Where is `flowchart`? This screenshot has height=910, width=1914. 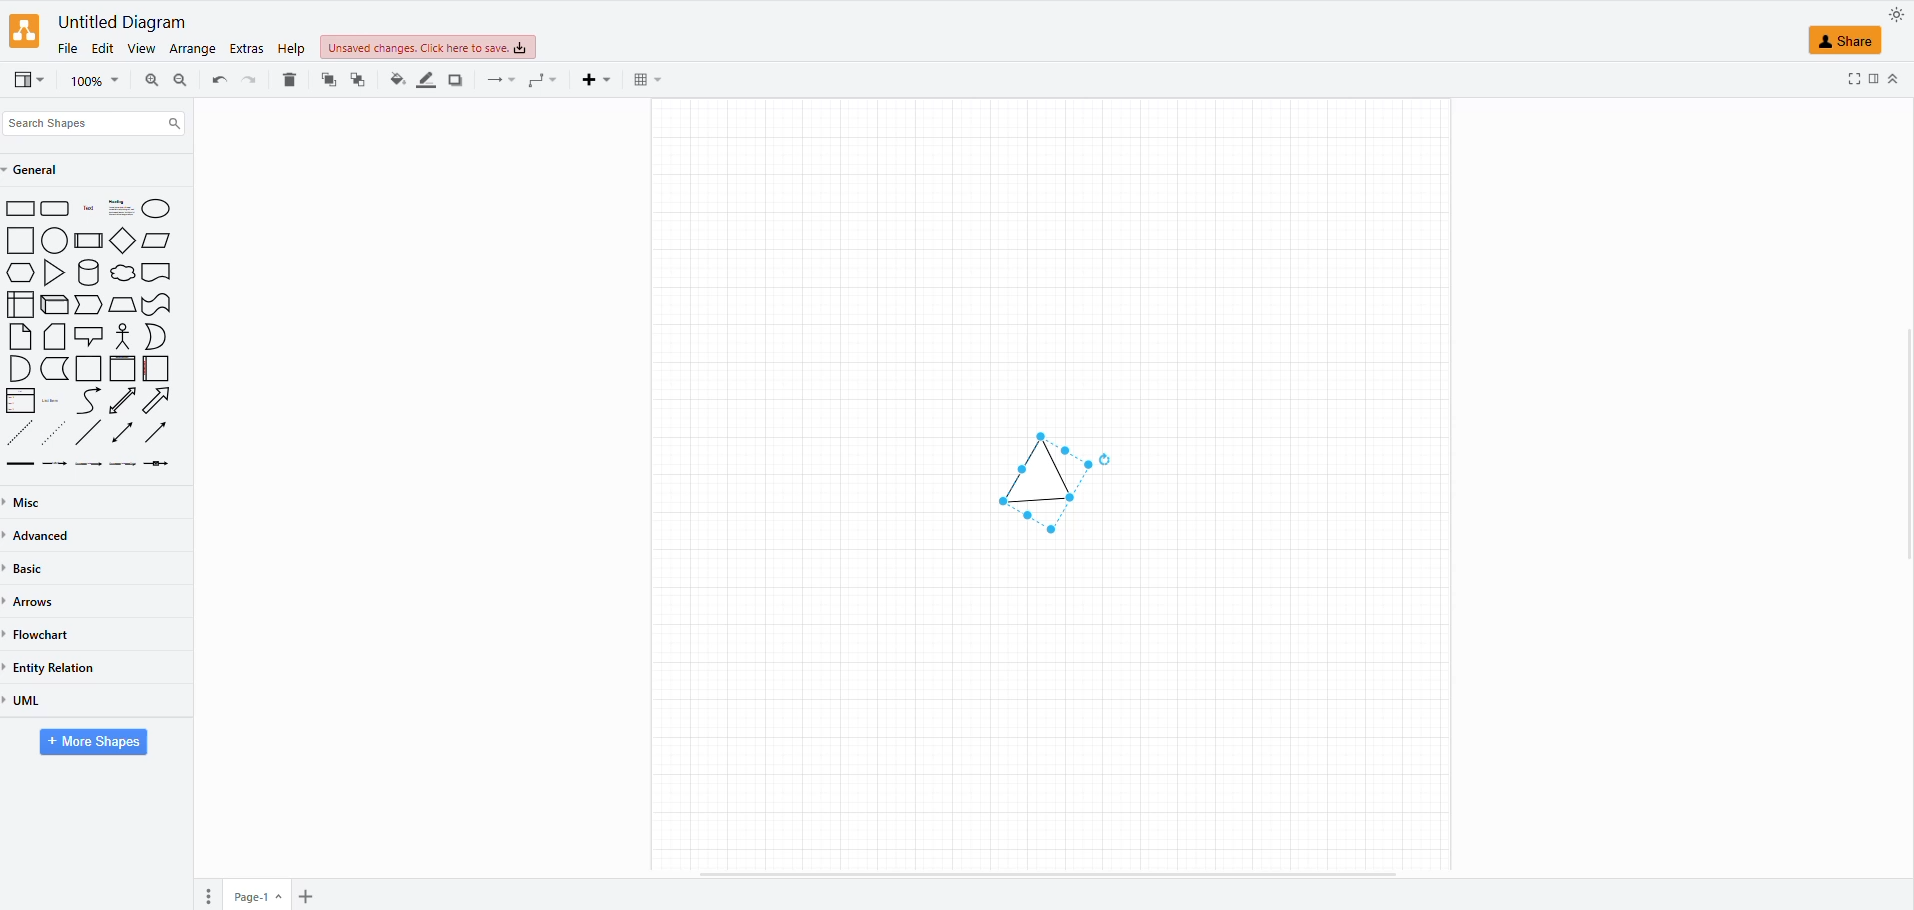
flowchart is located at coordinates (48, 630).